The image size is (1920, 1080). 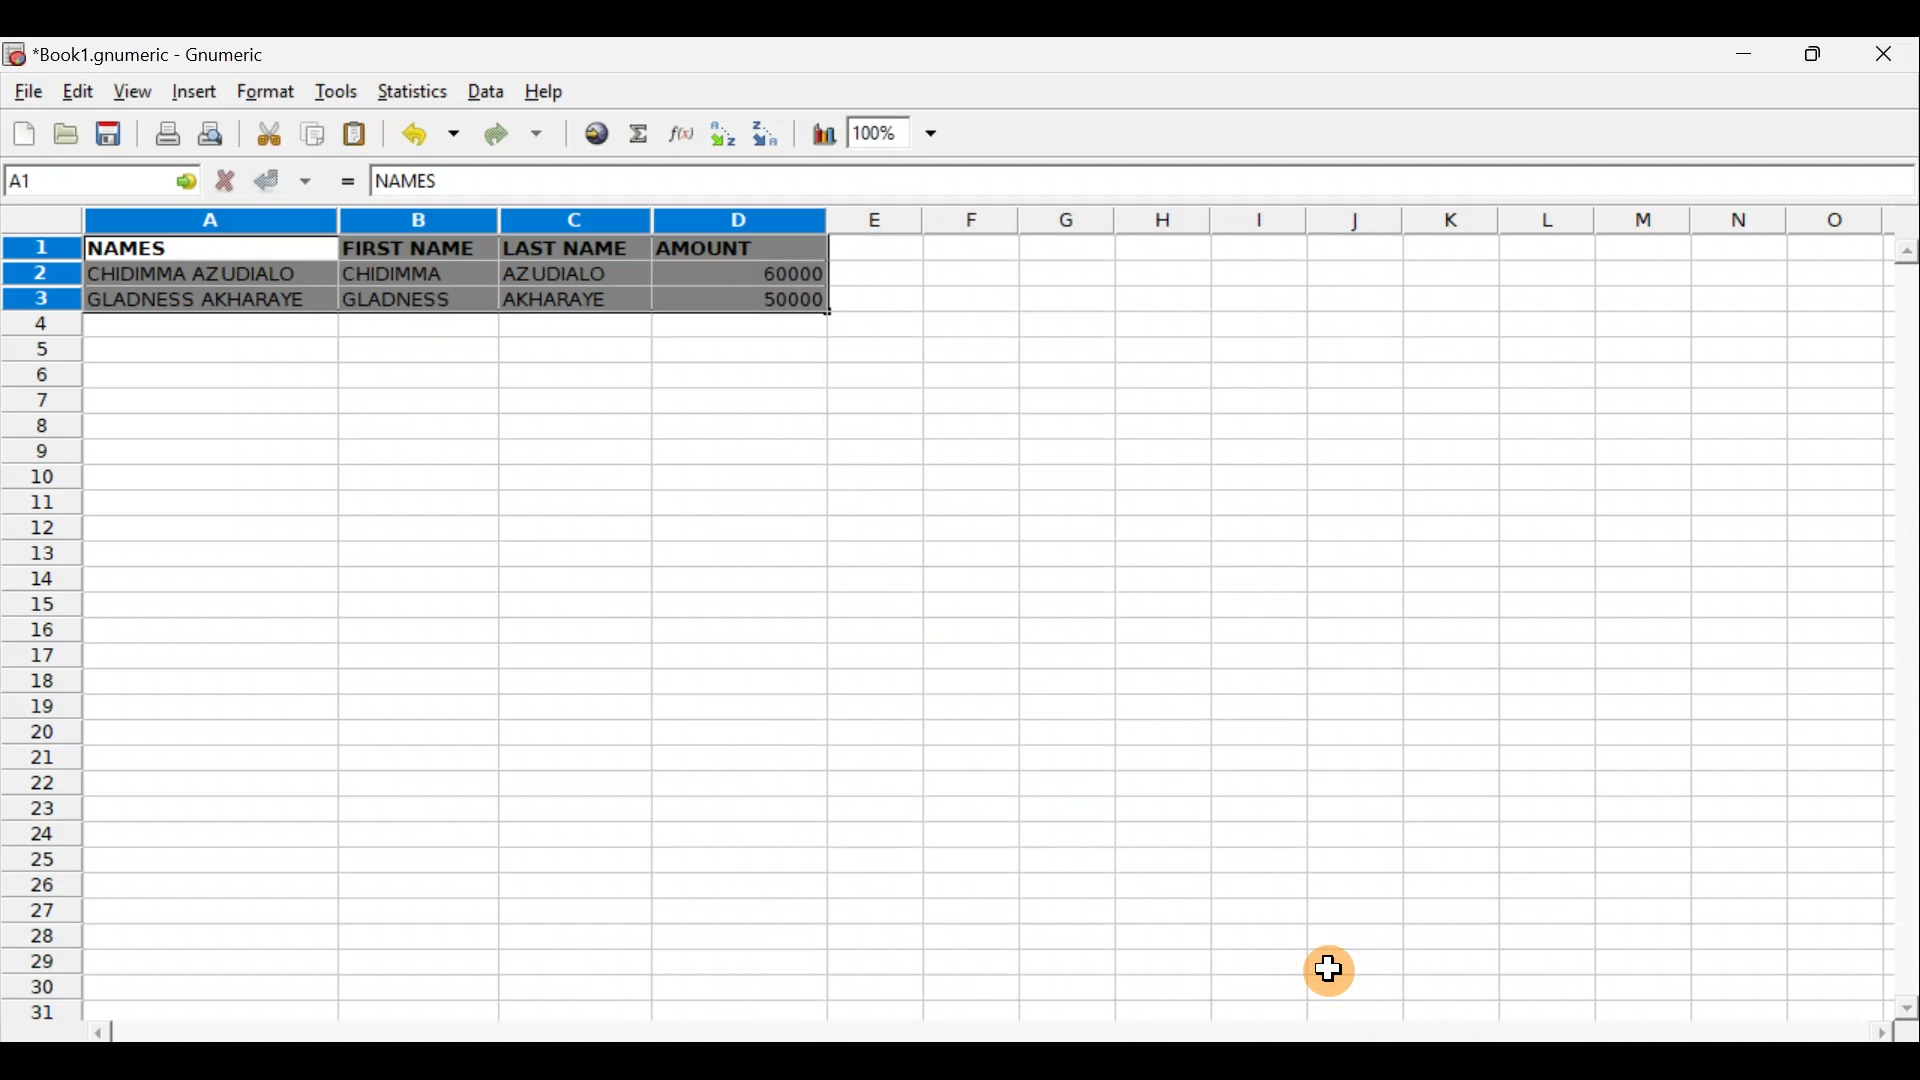 I want to click on Sort Descending order, so click(x=763, y=133).